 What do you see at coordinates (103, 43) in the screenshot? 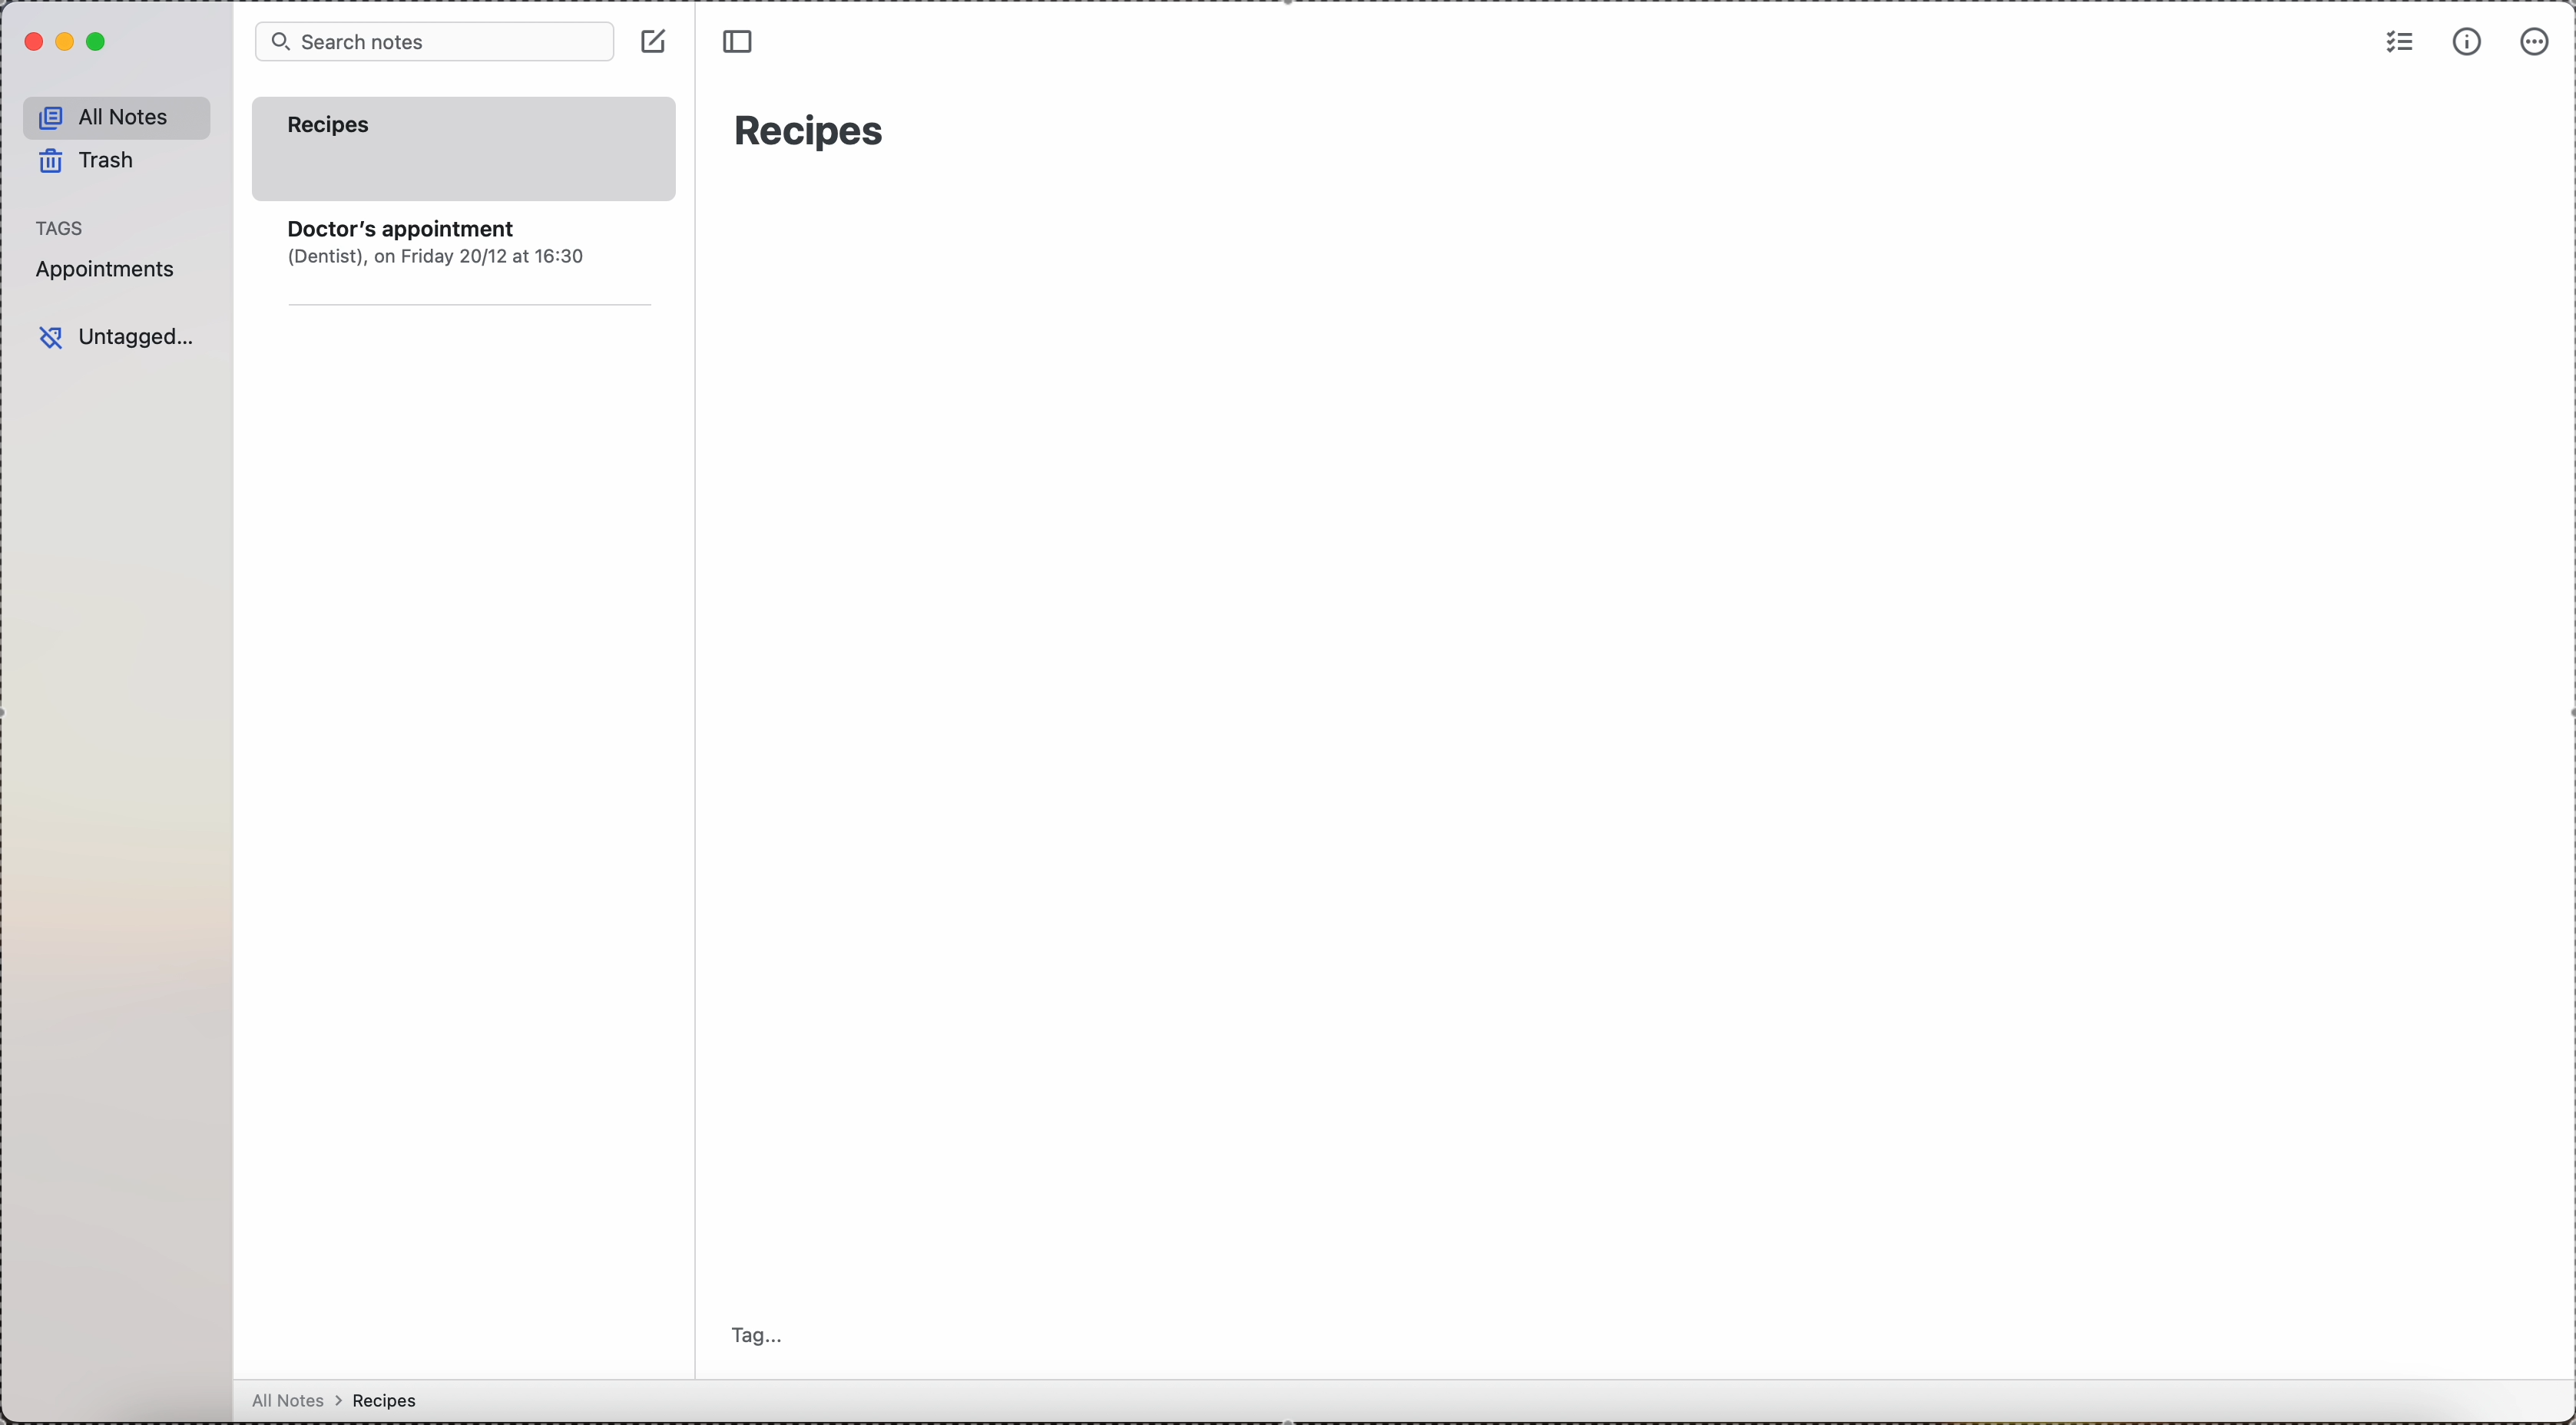
I see `maximize` at bounding box center [103, 43].